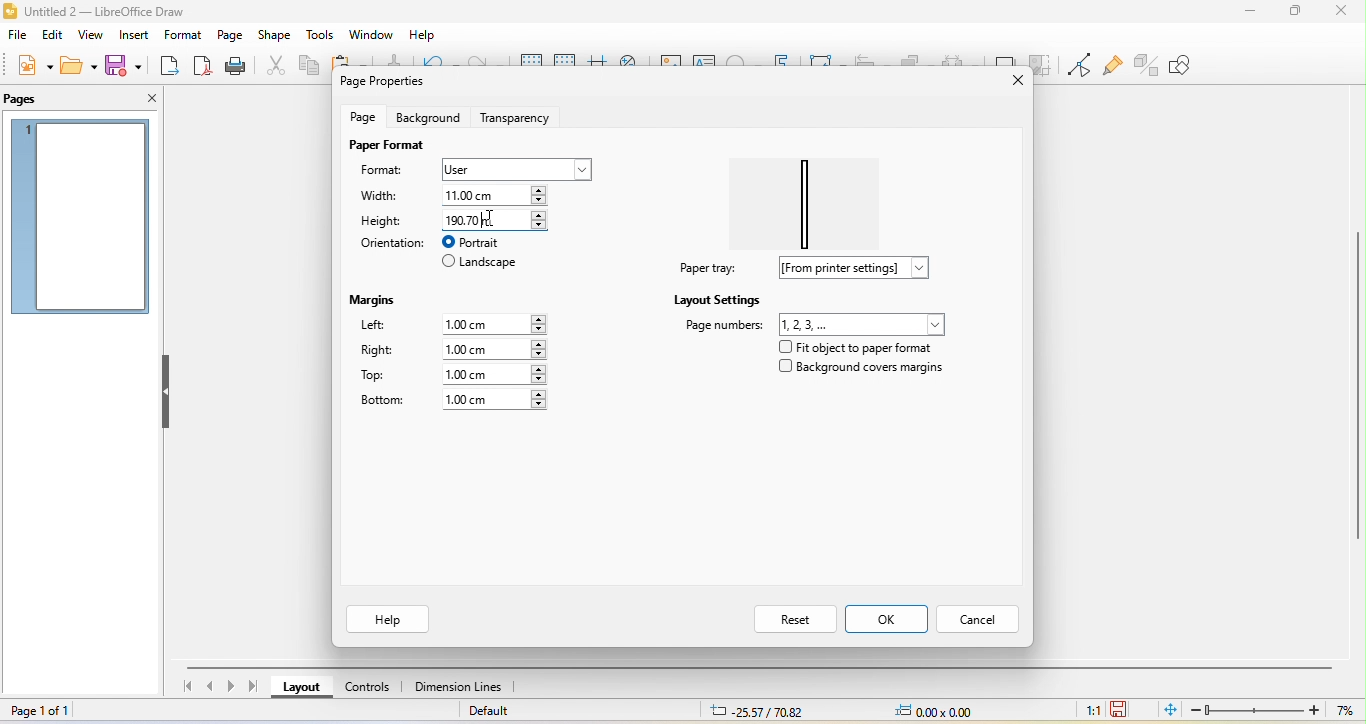 The height and width of the screenshot is (724, 1366). What do you see at coordinates (386, 197) in the screenshot?
I see `width` at bounding box center [386, 197].